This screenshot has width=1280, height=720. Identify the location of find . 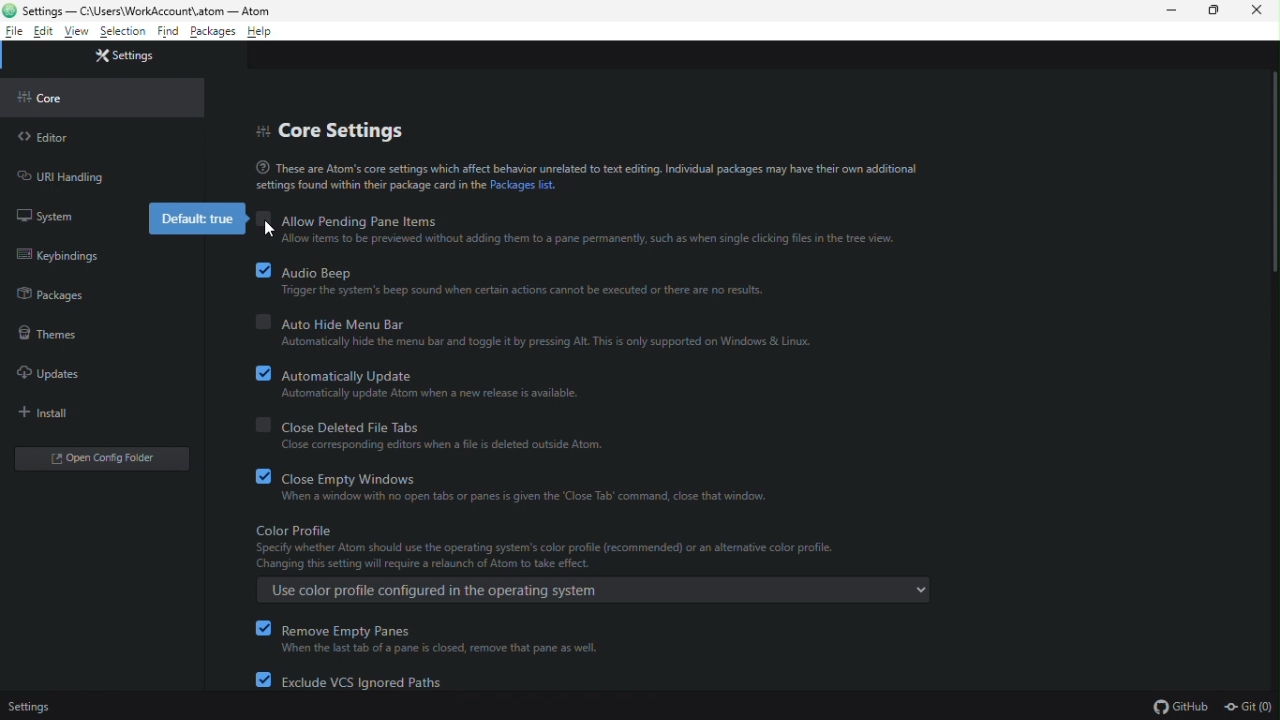
(169, 34).